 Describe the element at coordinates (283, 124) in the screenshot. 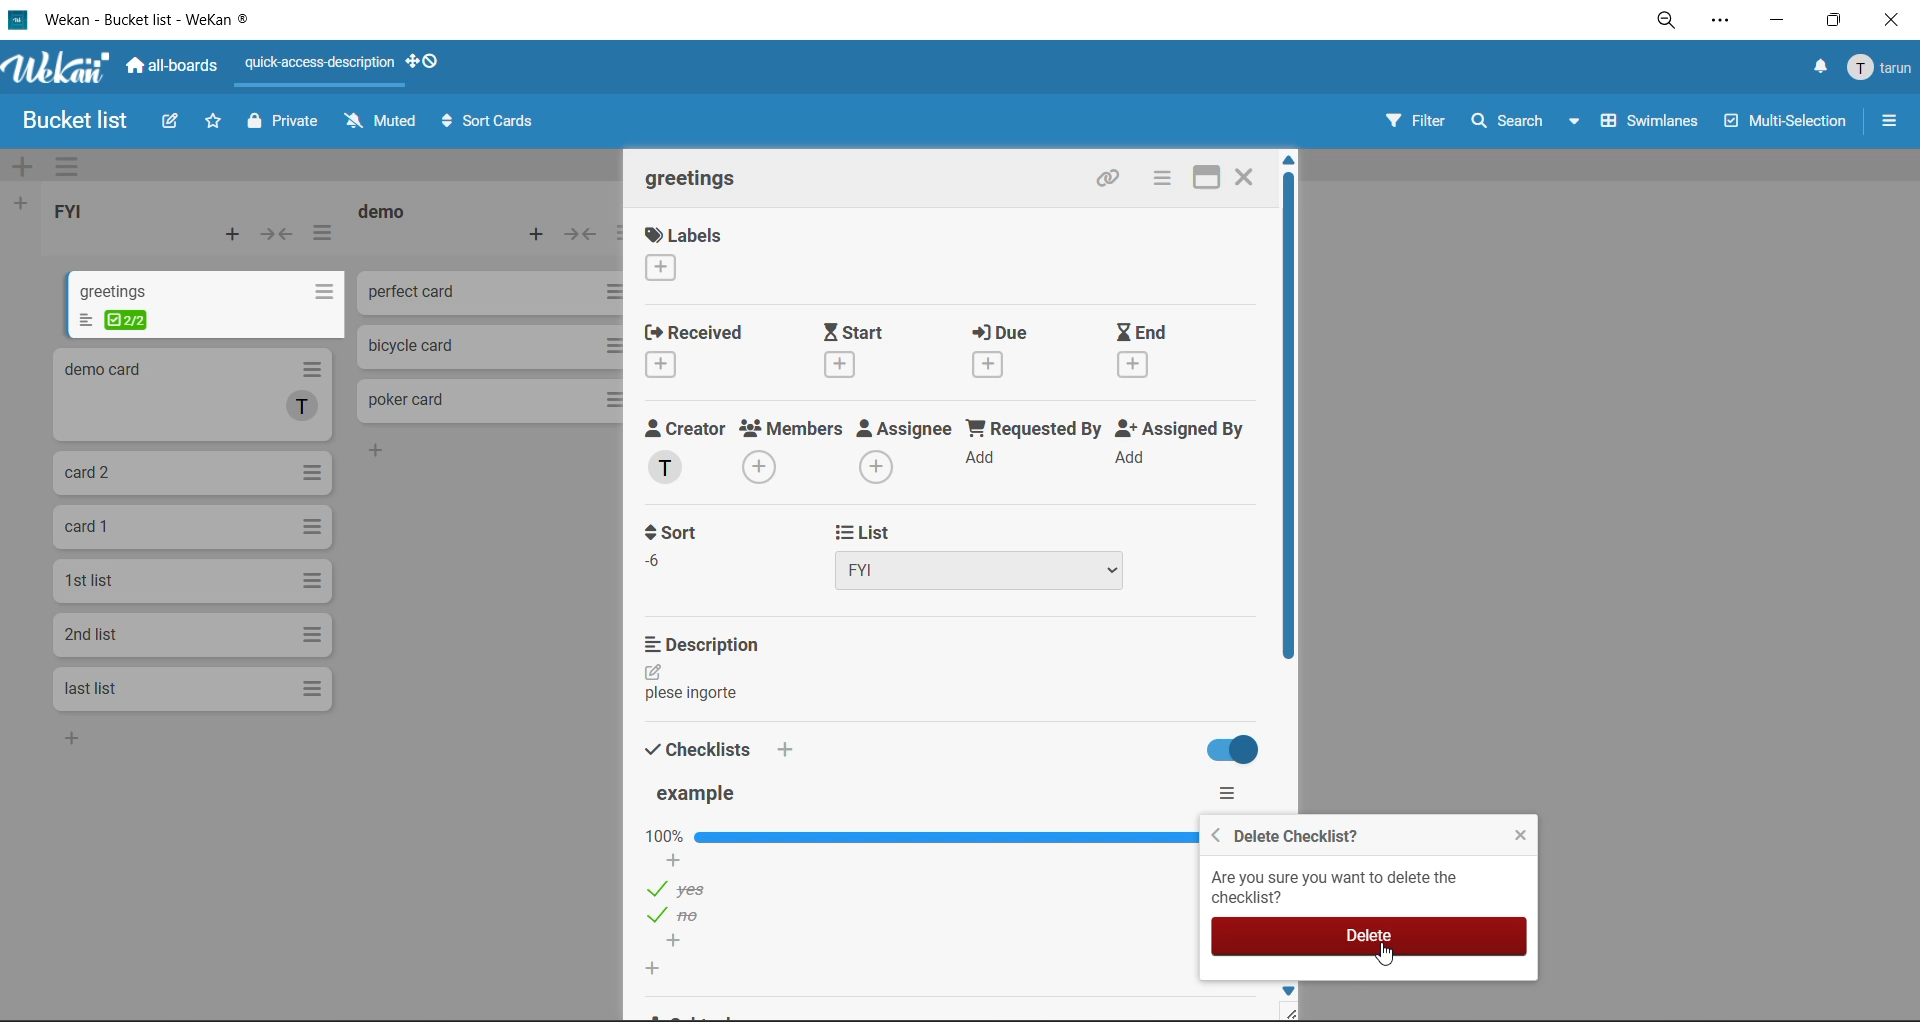

I see `private` at that location.